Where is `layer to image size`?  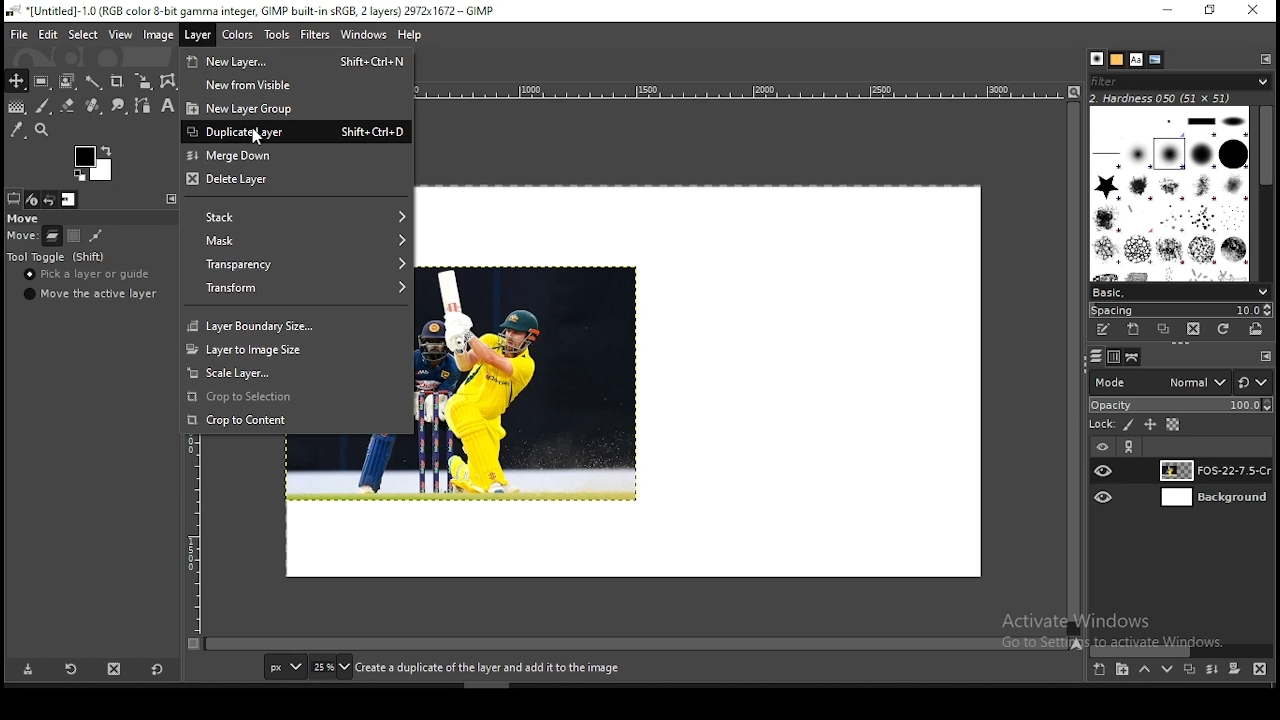
layer to image size is located at coordinates (296, 348).